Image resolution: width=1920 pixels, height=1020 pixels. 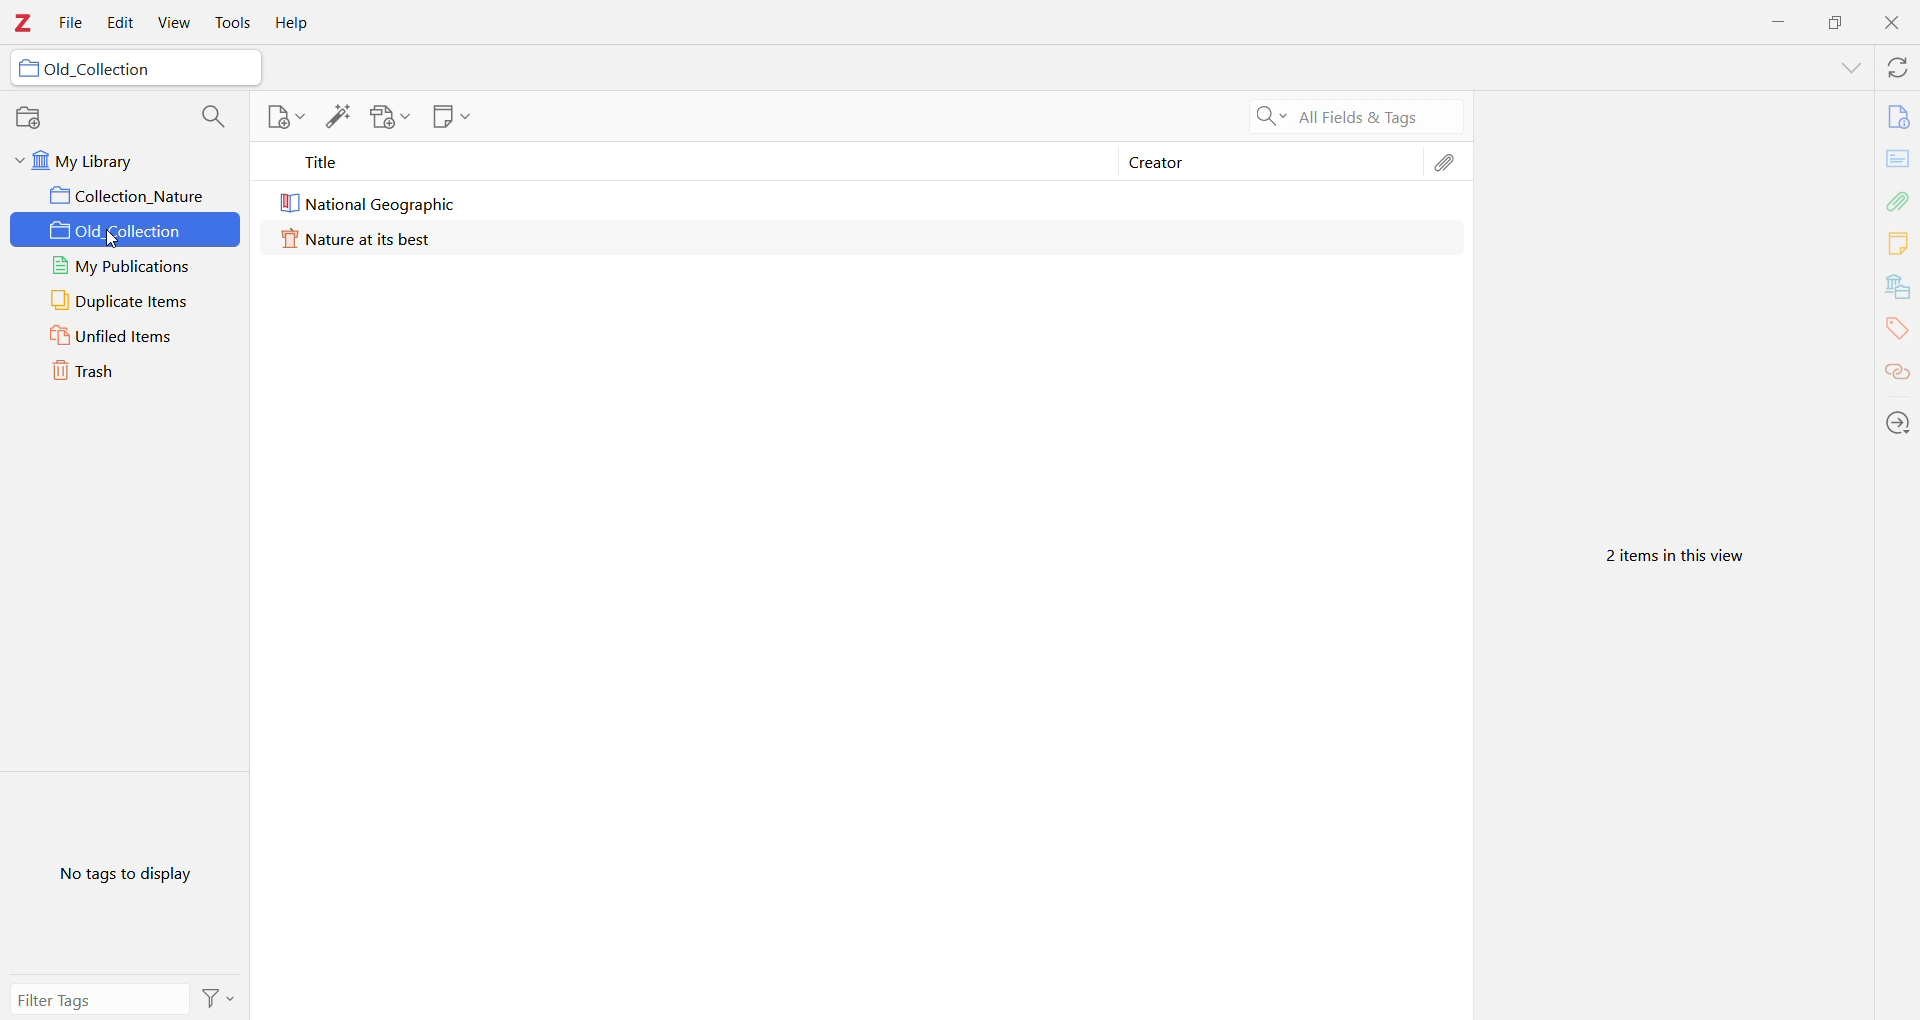 What do you see at coordinates (125, 874) in the screenshot?
I see `No tags to display` at bounding box center [125, 874].